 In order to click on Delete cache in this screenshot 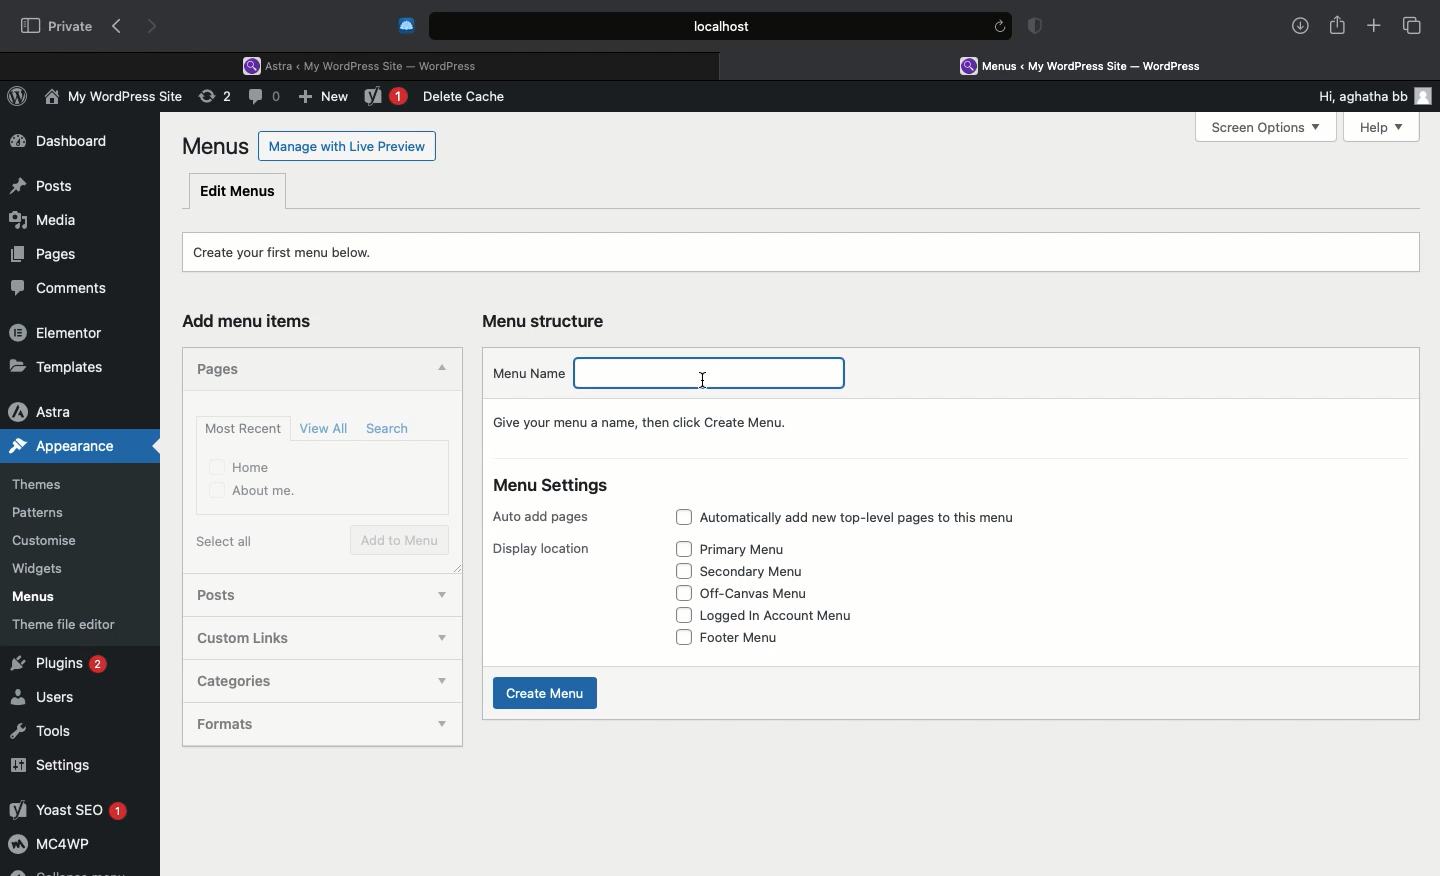, I will do `click(468, 97)`.